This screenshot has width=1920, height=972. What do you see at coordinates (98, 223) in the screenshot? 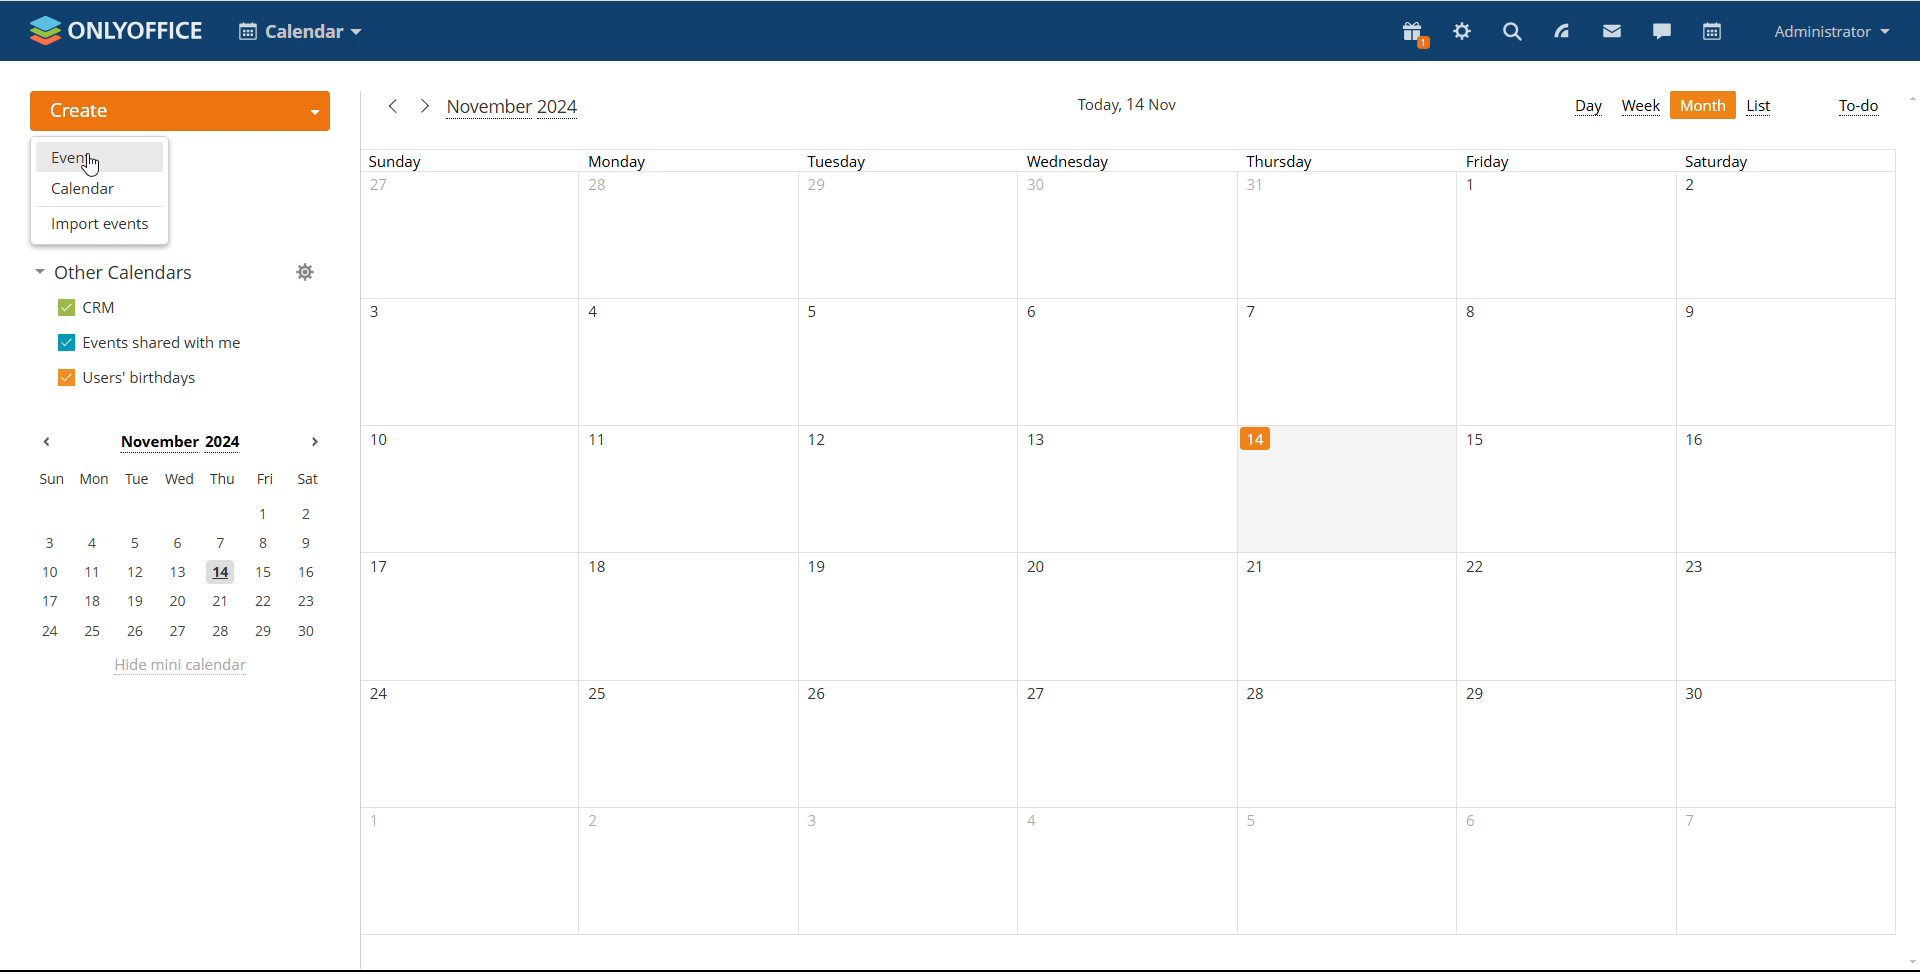
I see `import events` at bounding box center [98, 223].